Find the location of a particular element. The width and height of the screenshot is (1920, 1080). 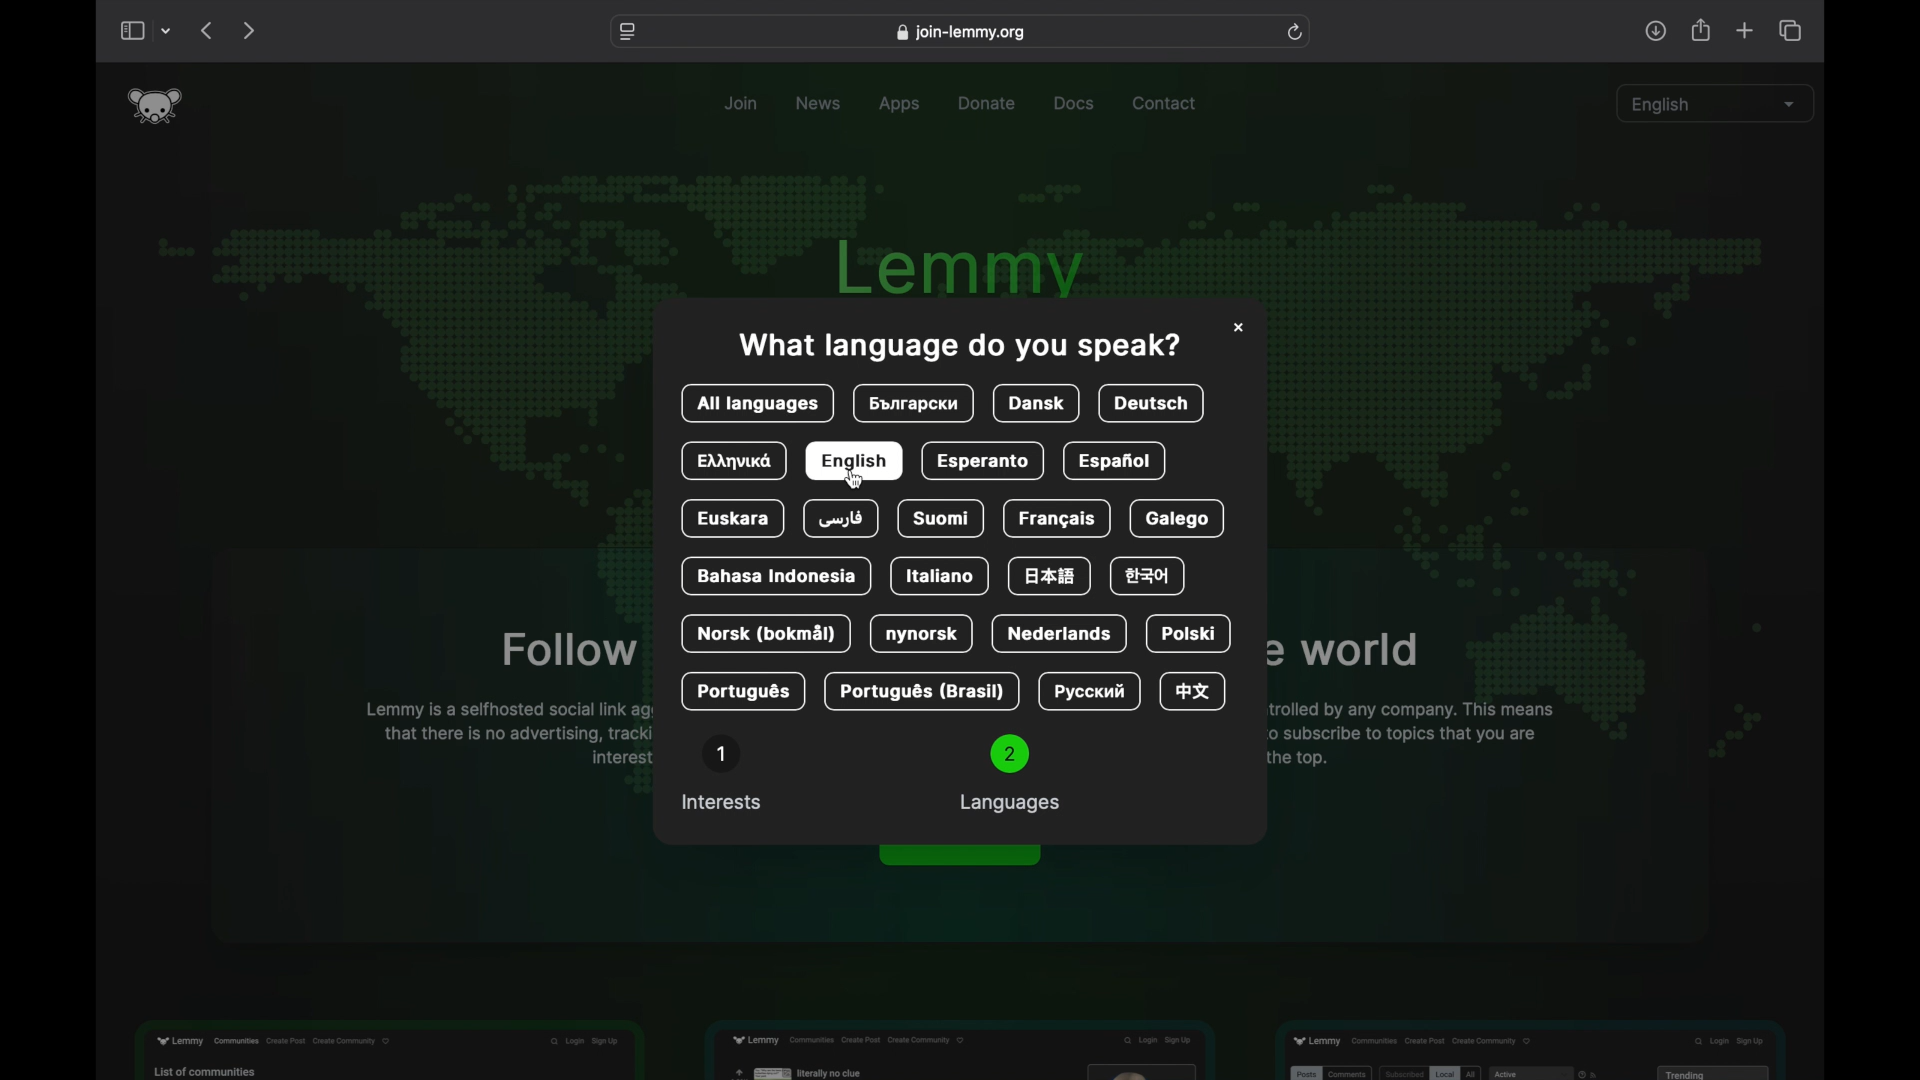

cursor is located at coordinates (852, 479).